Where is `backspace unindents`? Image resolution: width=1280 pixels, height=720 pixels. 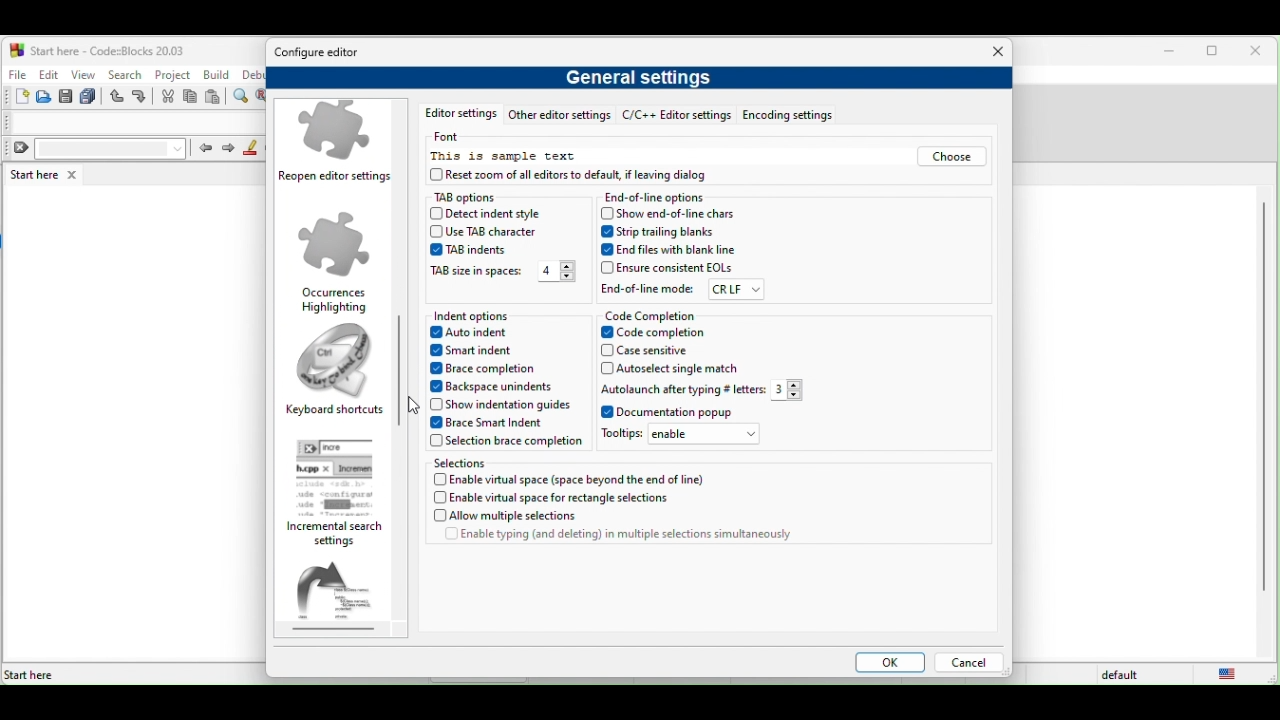 backspace unindents is located at coordinates (499, 386).